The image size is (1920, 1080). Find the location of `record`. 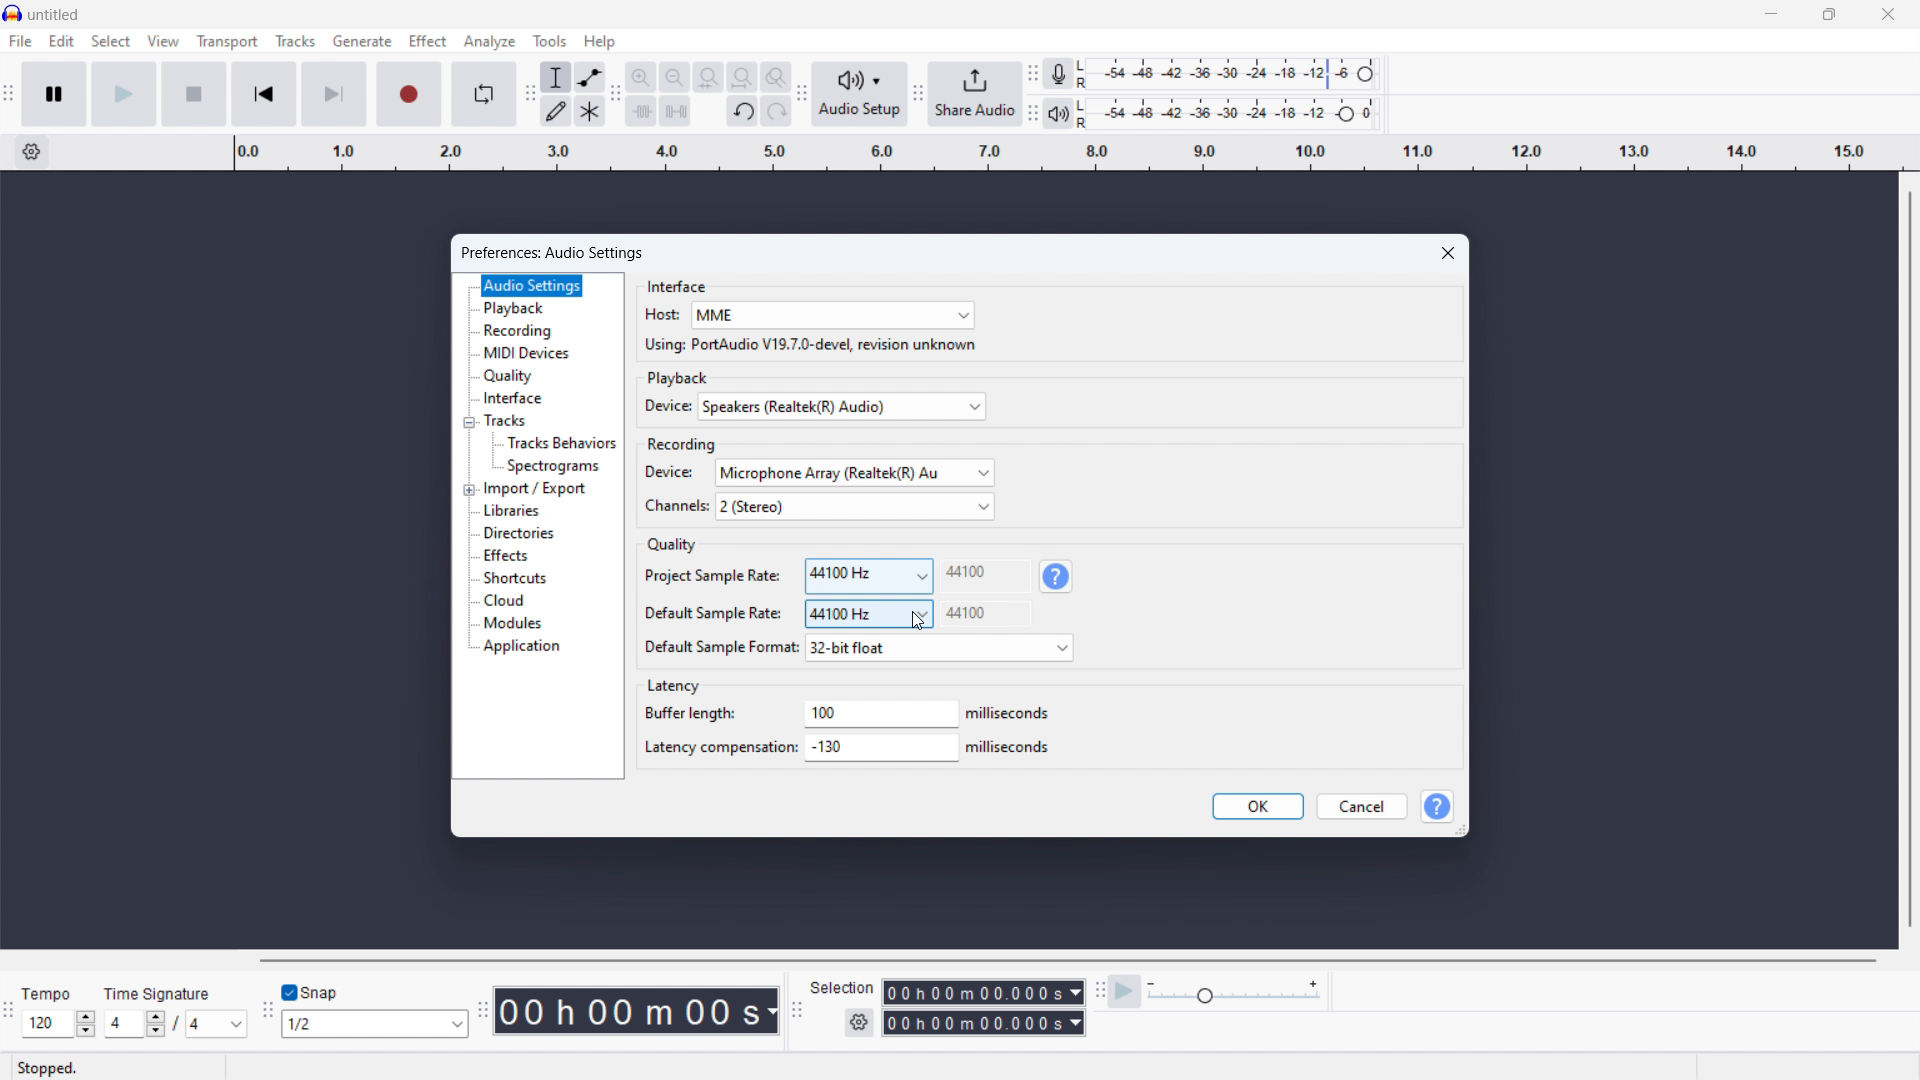

record is located at coordinates (410, 95).